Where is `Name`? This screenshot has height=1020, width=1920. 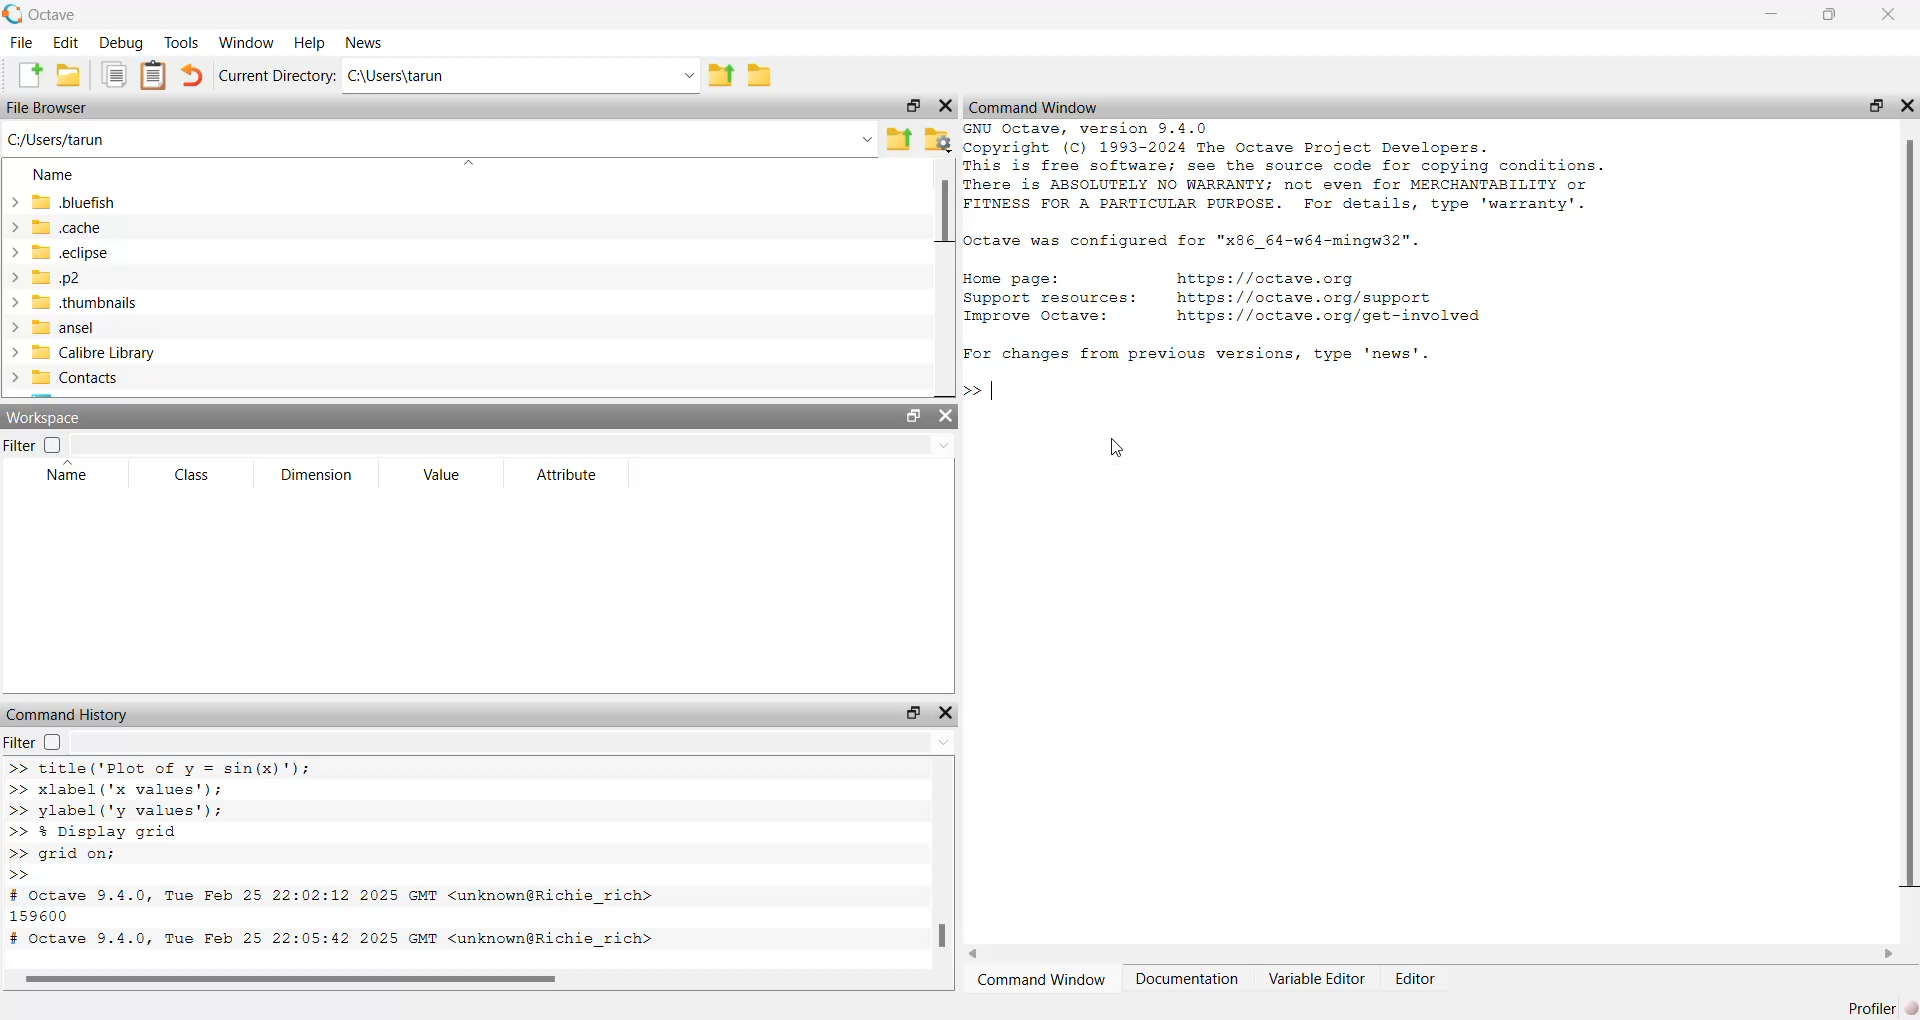
Name is located at coordinates (71, 473).